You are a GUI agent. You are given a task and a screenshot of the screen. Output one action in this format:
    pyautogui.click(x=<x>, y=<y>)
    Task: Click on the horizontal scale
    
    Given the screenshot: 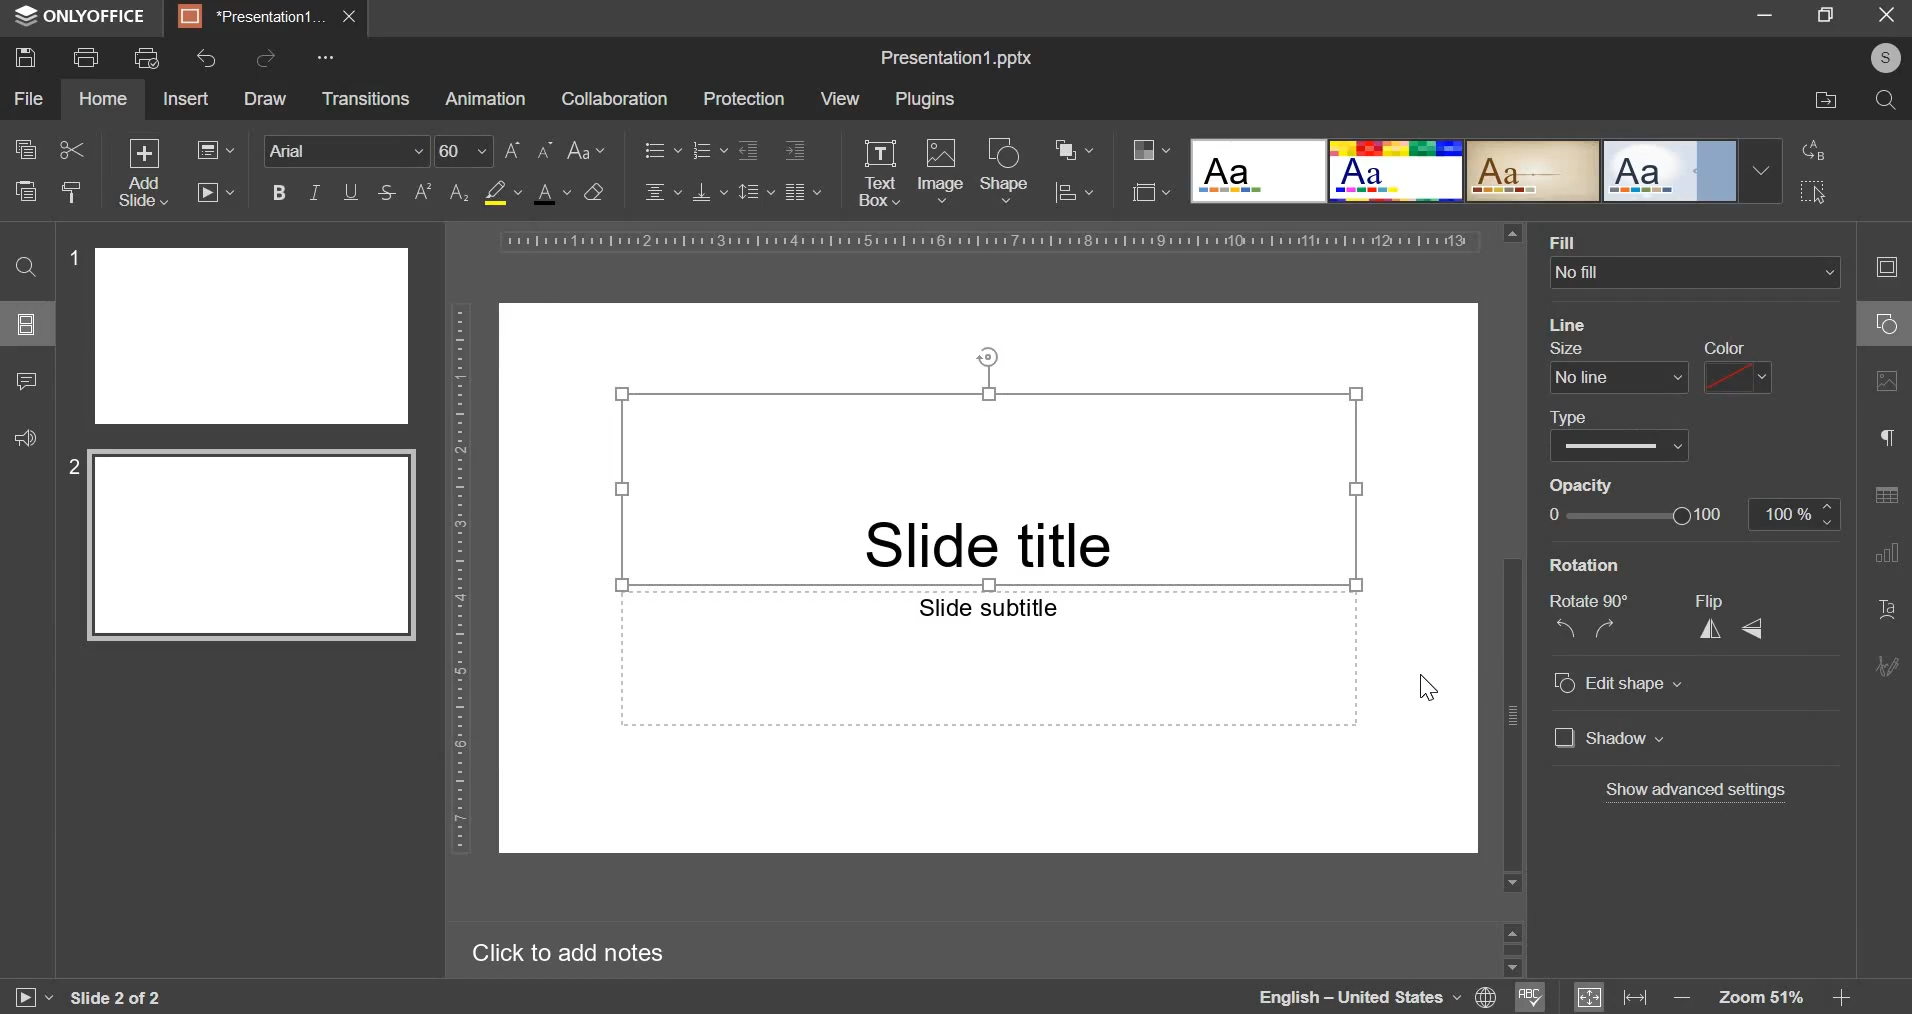 What is the action you would take?
    pyautogui.click(x=987, y=241)
    